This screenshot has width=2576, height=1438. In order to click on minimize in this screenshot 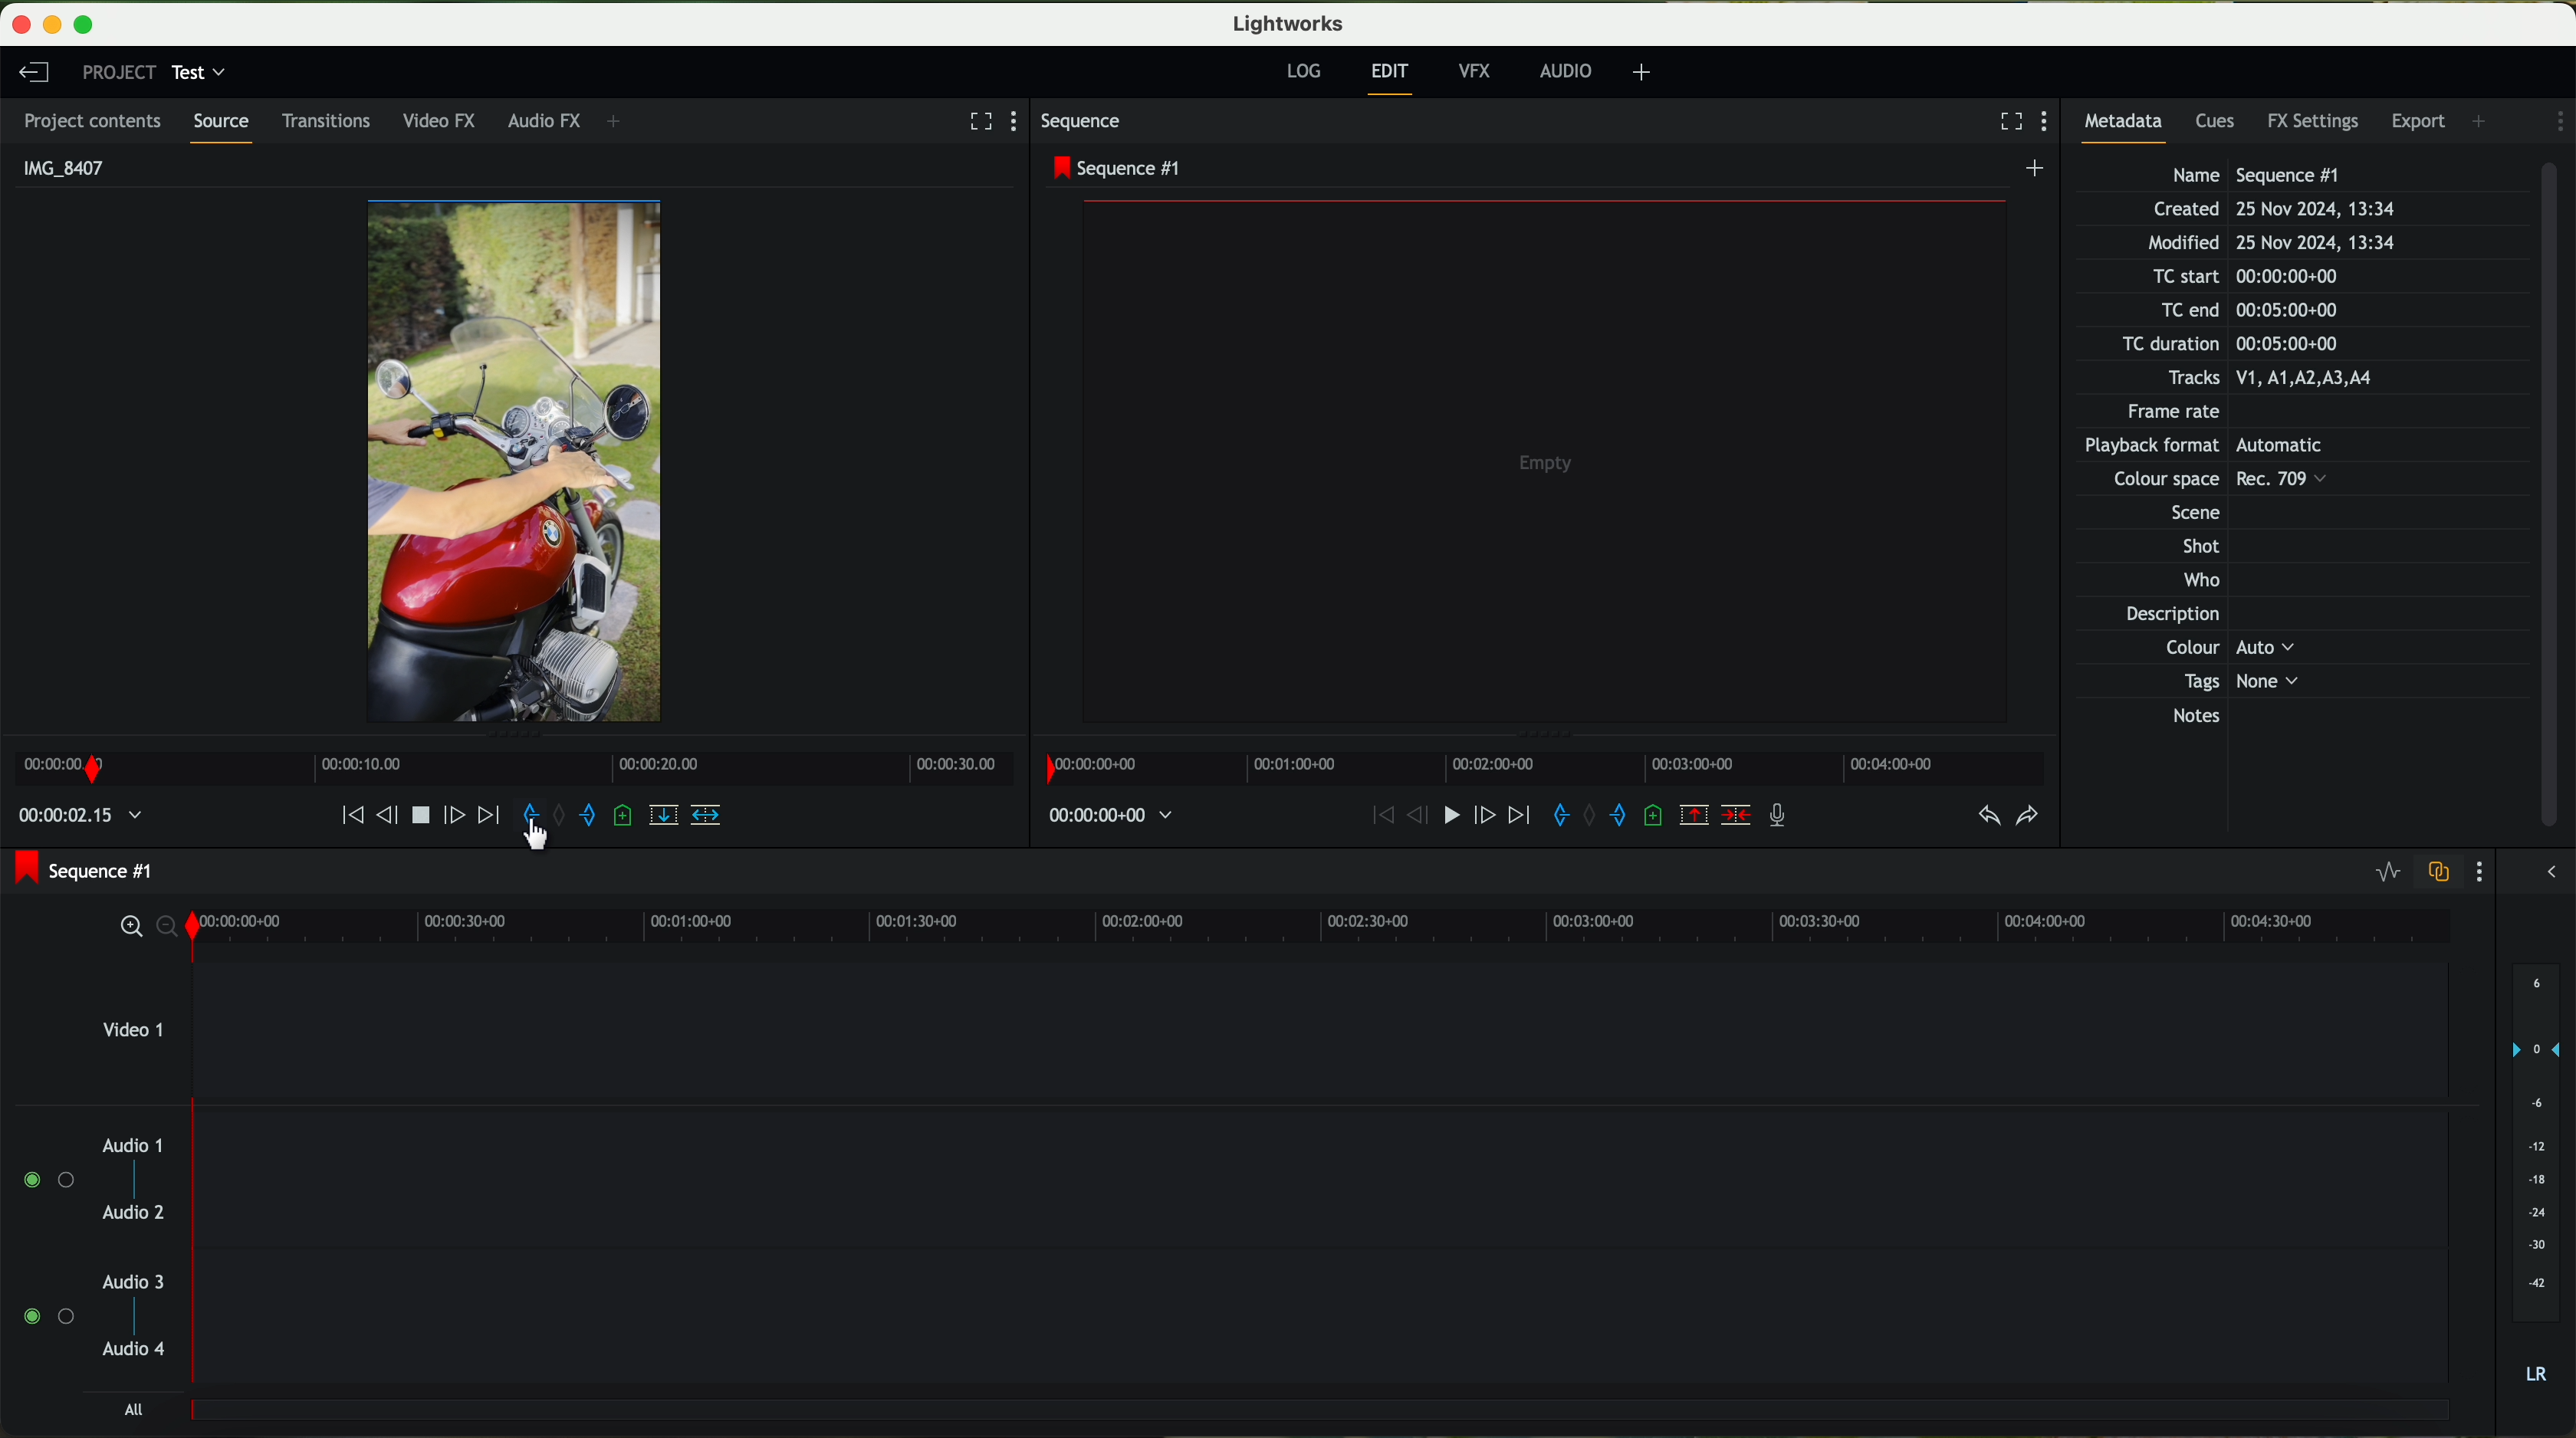, I will do `click(56, 26)`.